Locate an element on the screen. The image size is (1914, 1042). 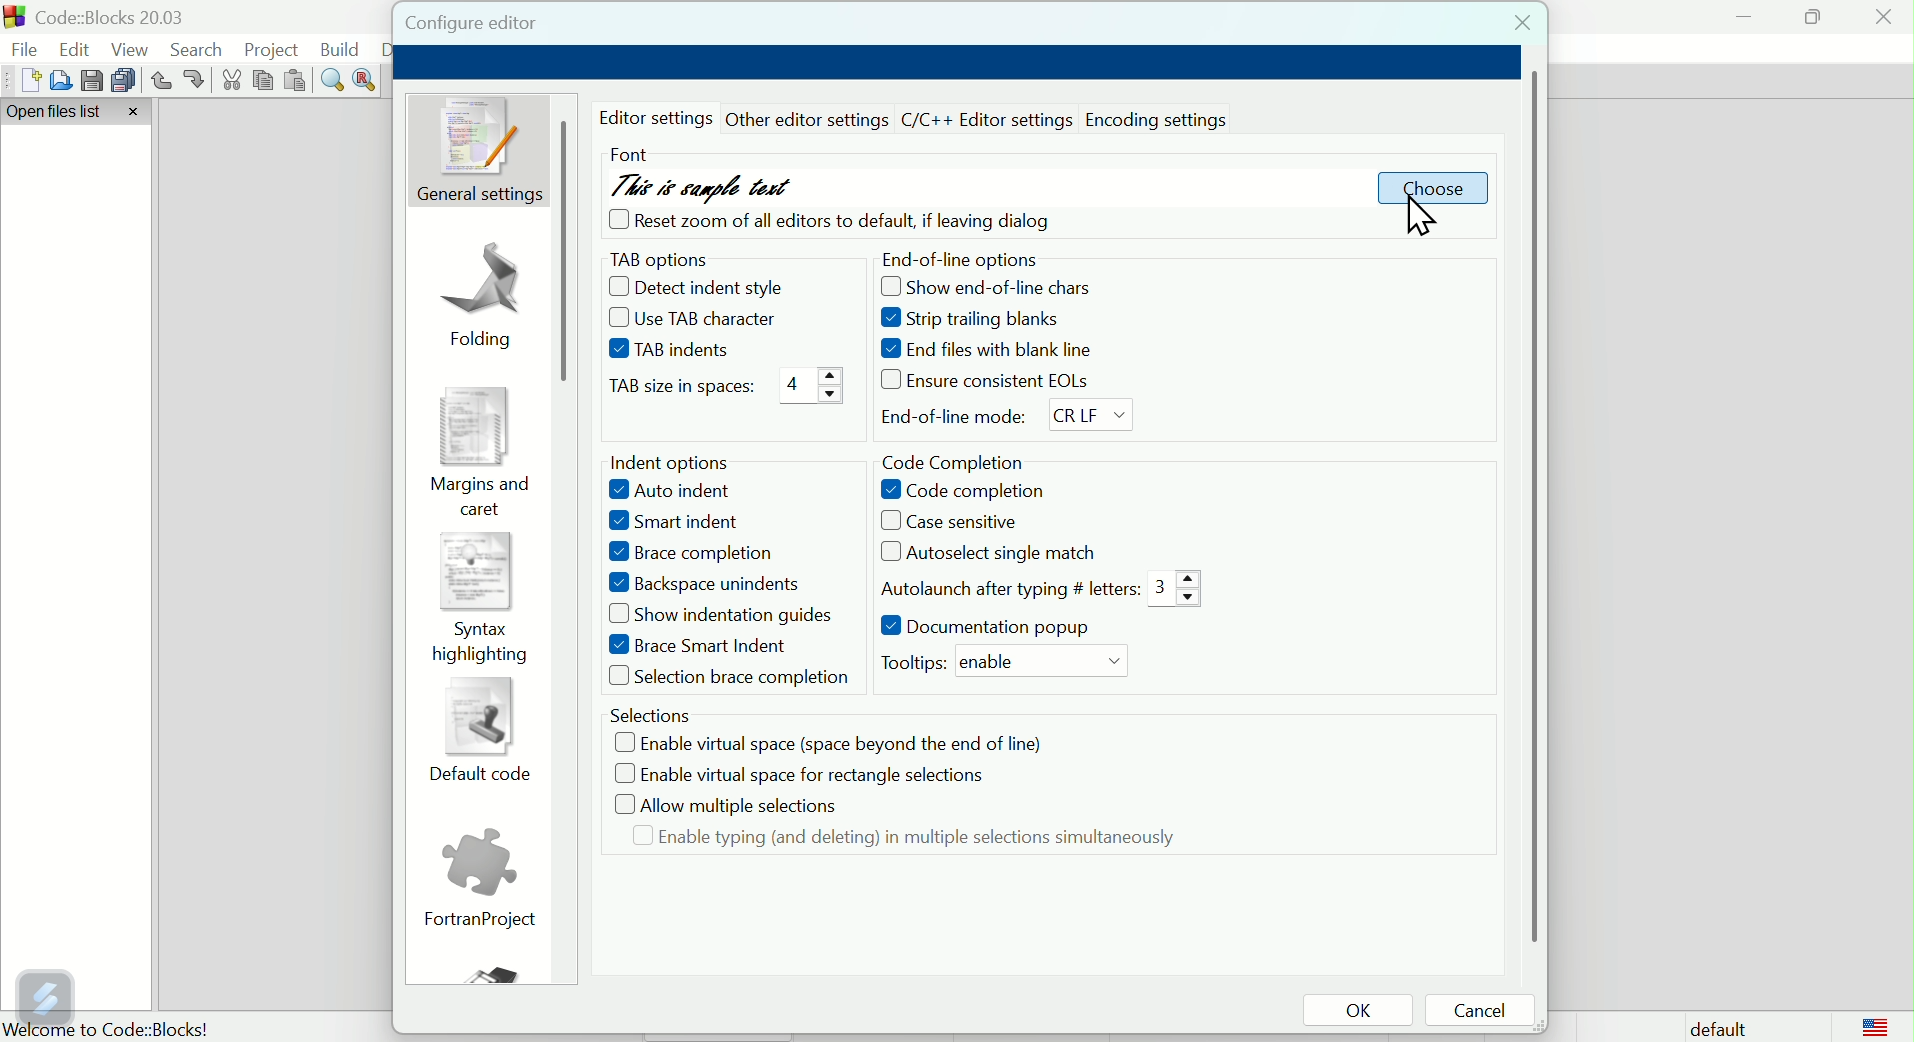
Tap size is located at coordinates (672, 389).